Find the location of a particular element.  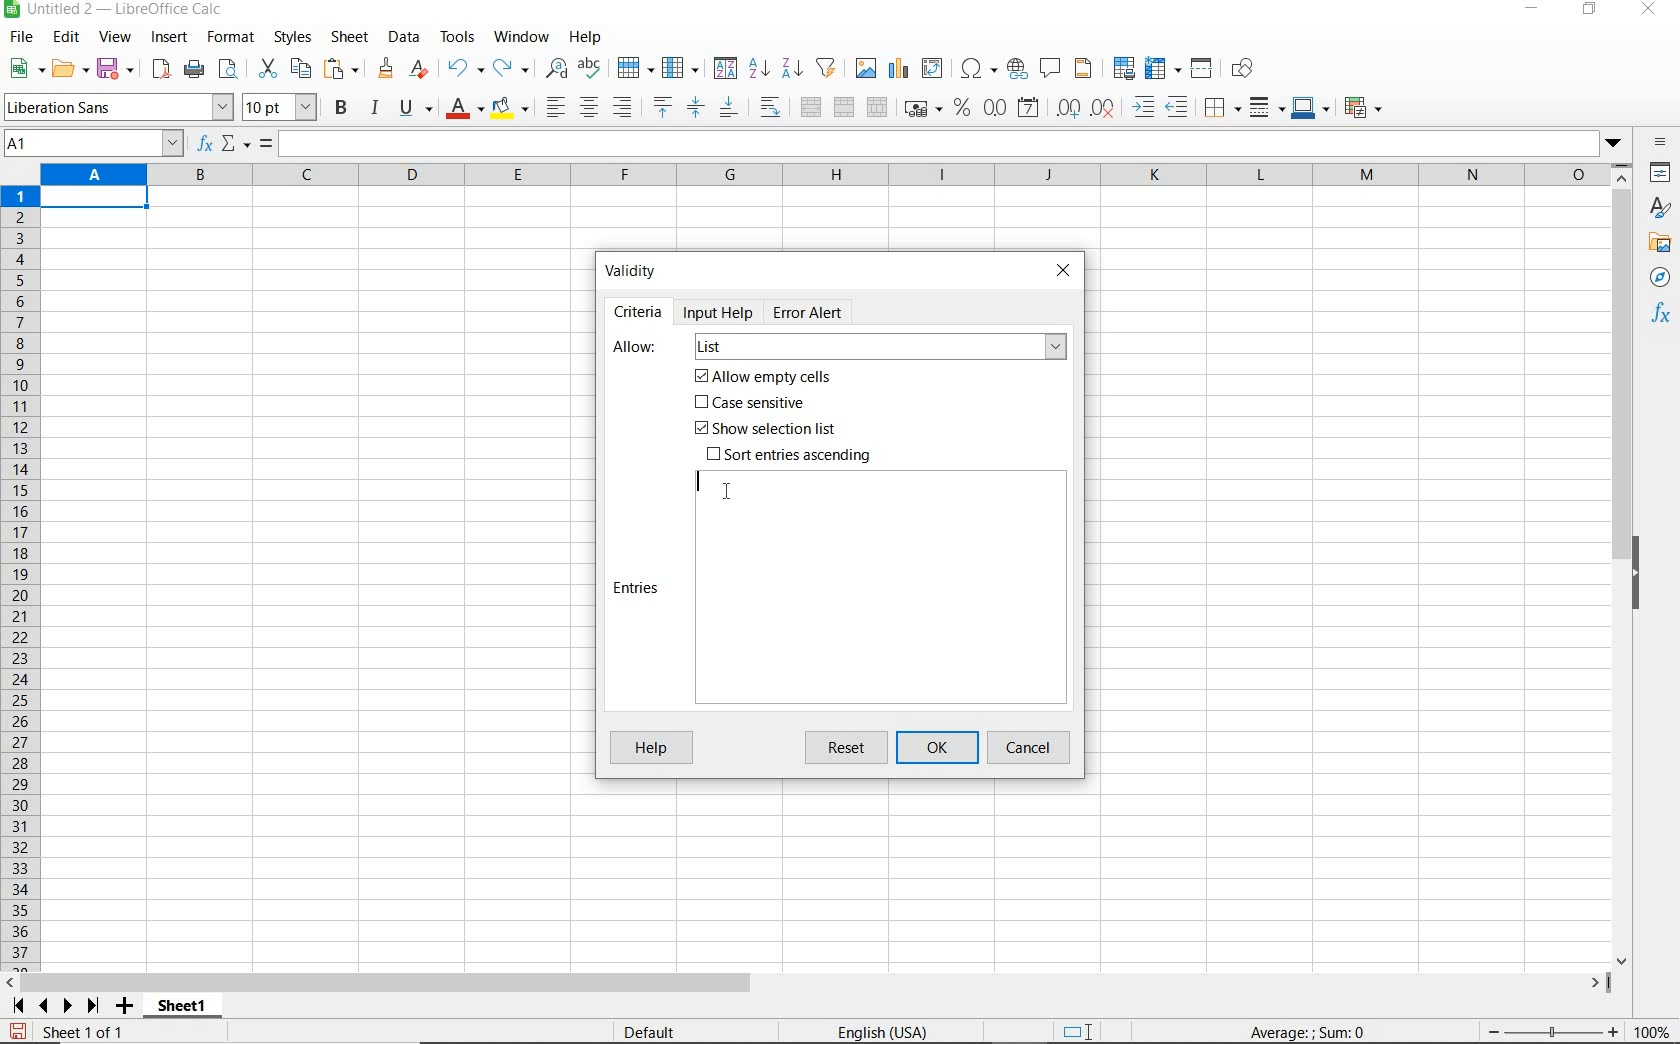

formula is located at coordinates (266, 145).